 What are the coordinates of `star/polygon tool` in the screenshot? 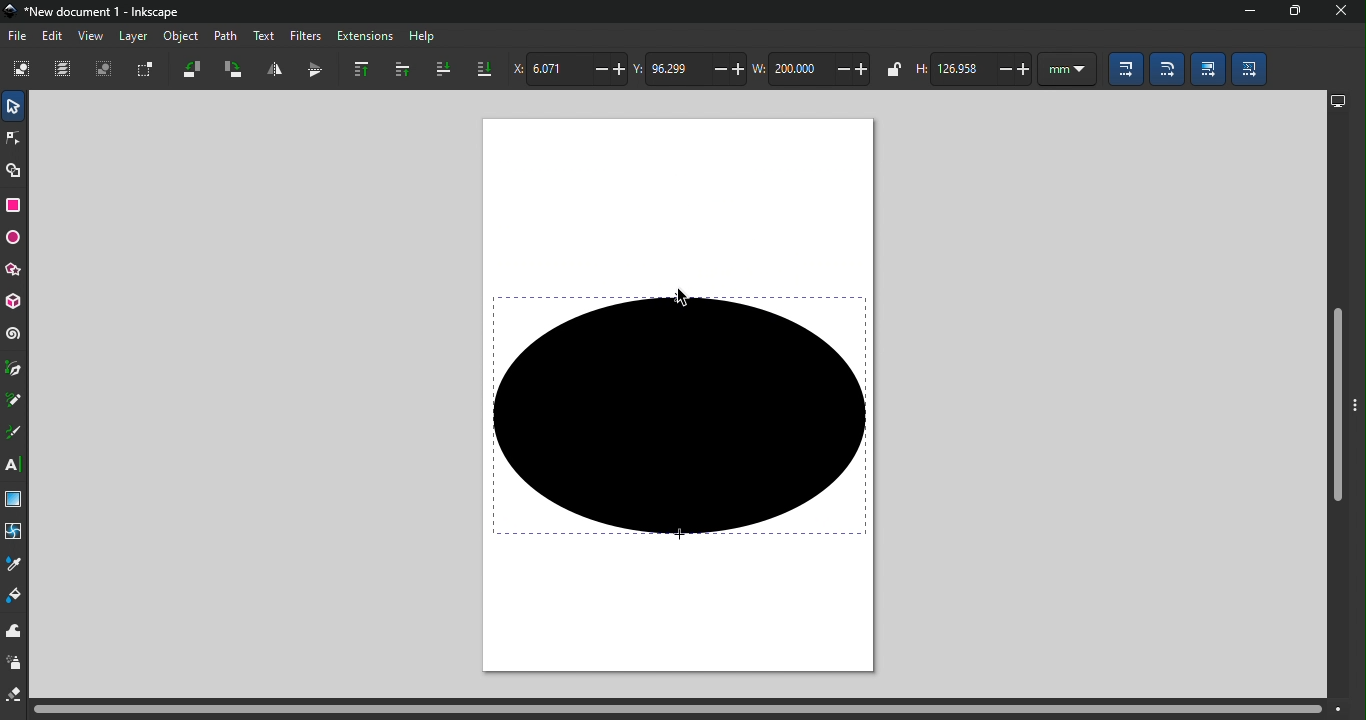 It's located at (14, 269).